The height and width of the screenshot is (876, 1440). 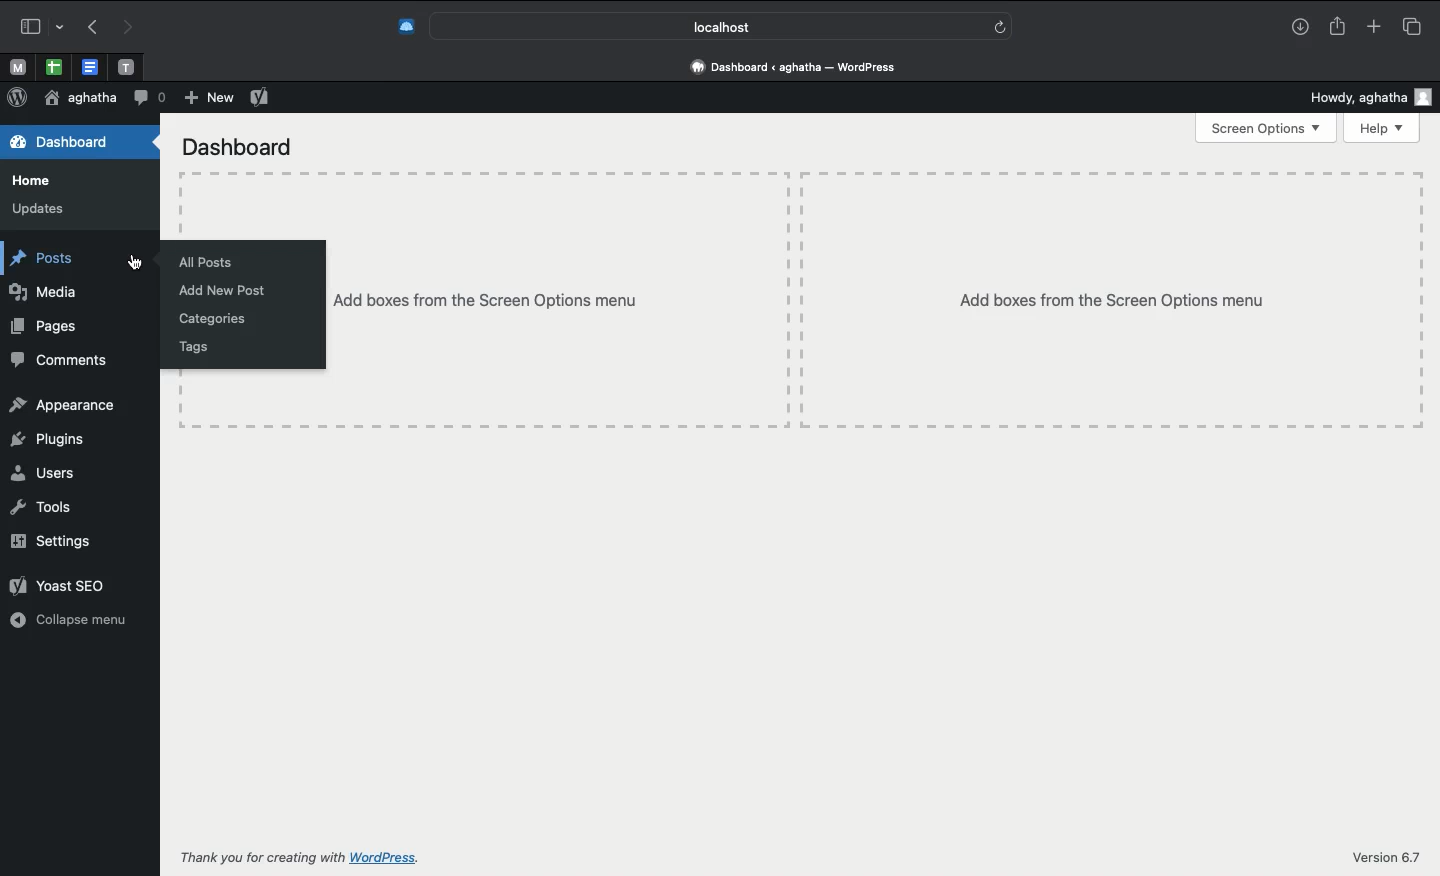 What do you see at coordinates (40, 208) in the screenshot?
I see `Updates` at bounding box center [40, 208].